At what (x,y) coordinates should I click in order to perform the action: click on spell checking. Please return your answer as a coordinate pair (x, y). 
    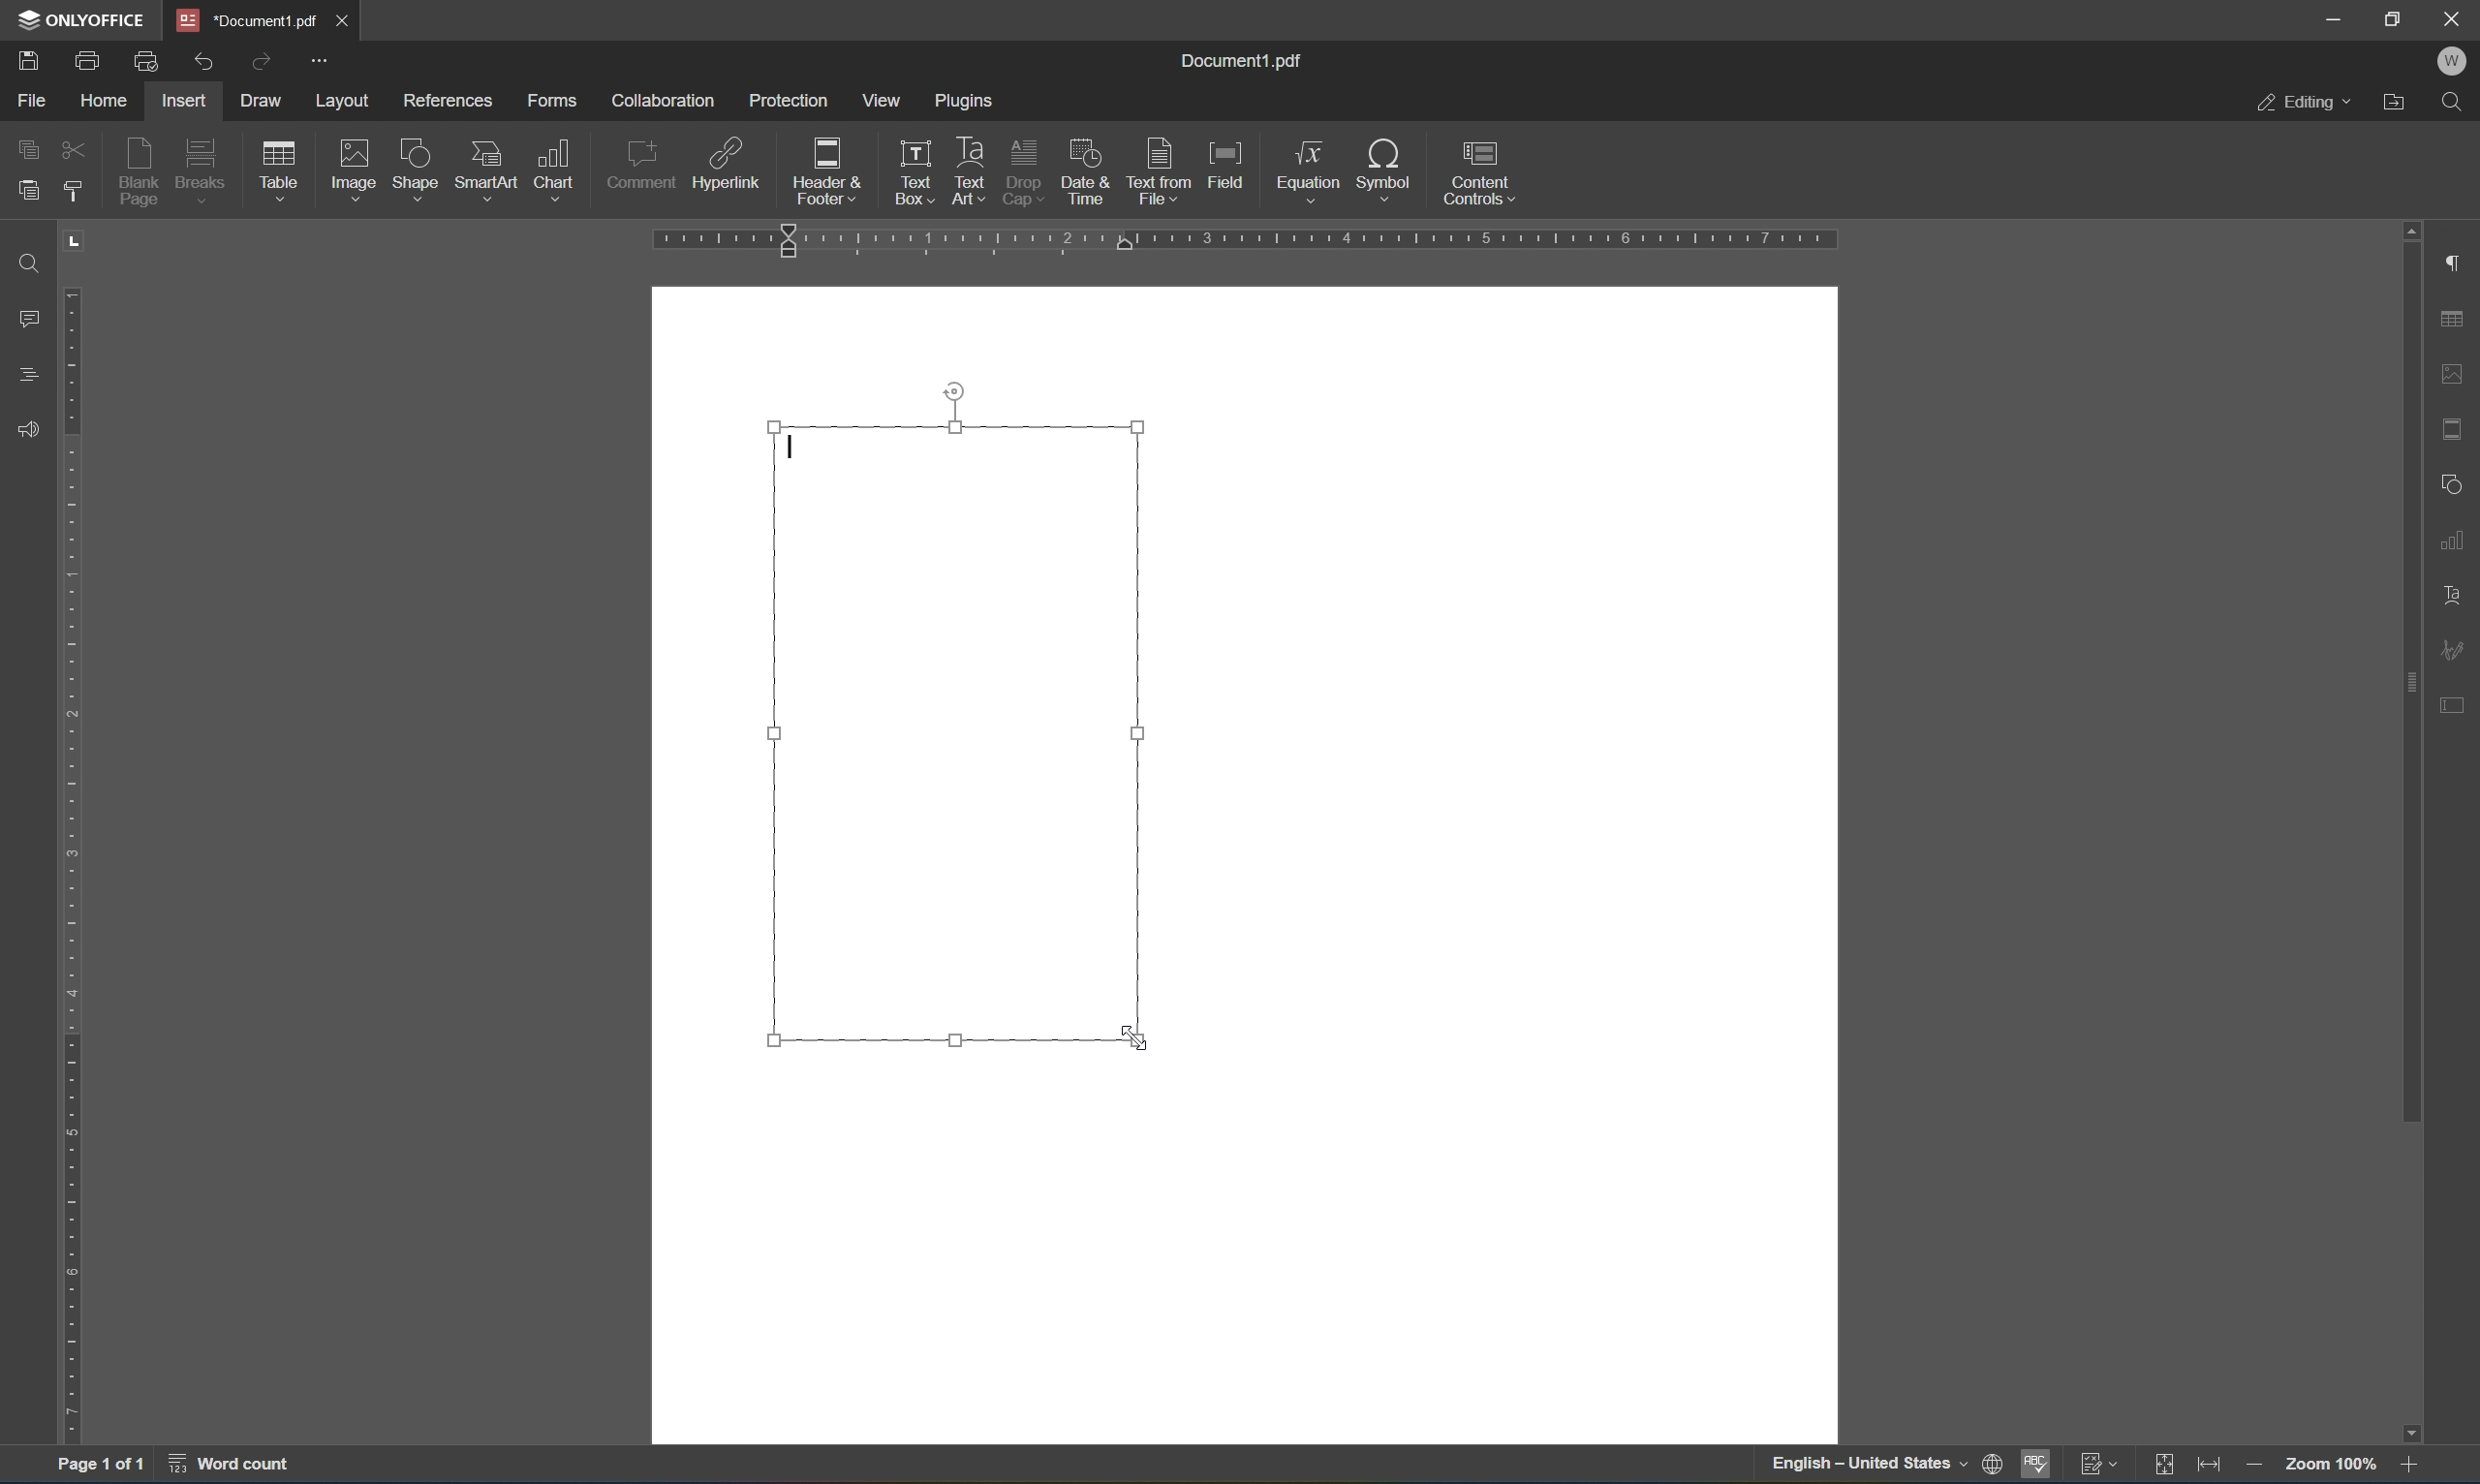
    Looking at the image, I should click on (2040, 1463).